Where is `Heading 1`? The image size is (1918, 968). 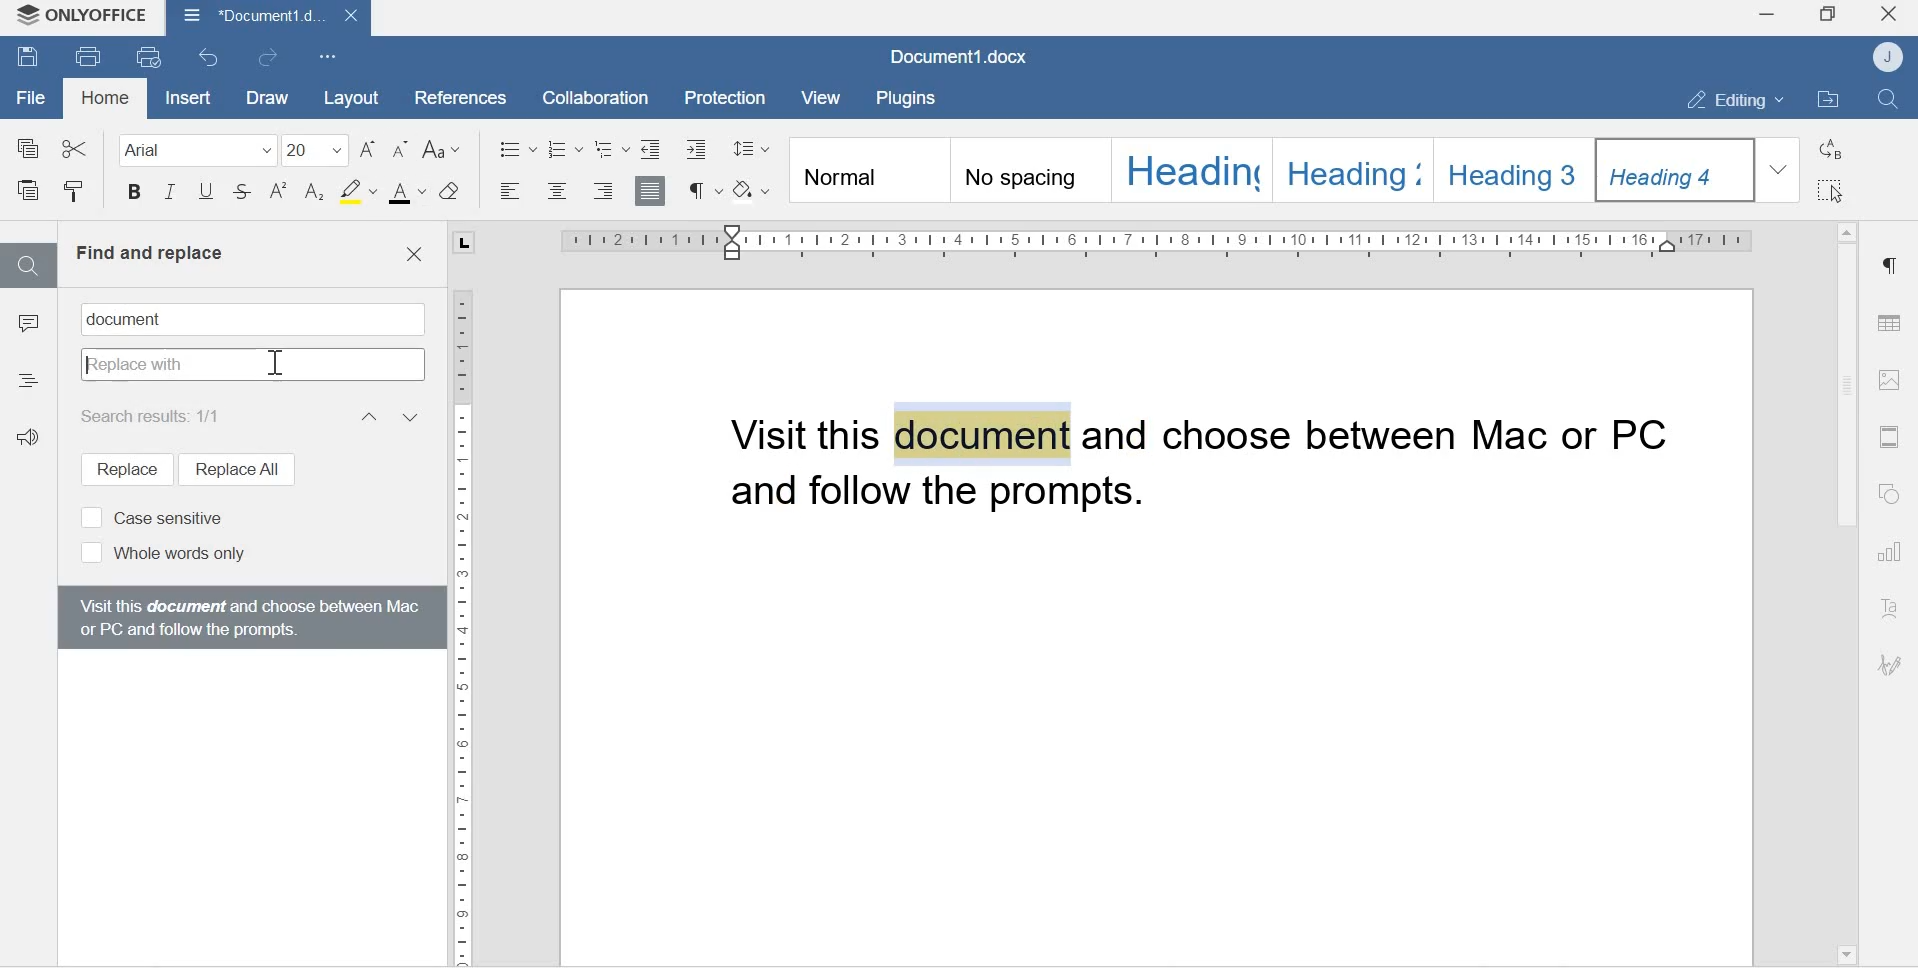
Heading 1 is located at coordinates (1191, 169).